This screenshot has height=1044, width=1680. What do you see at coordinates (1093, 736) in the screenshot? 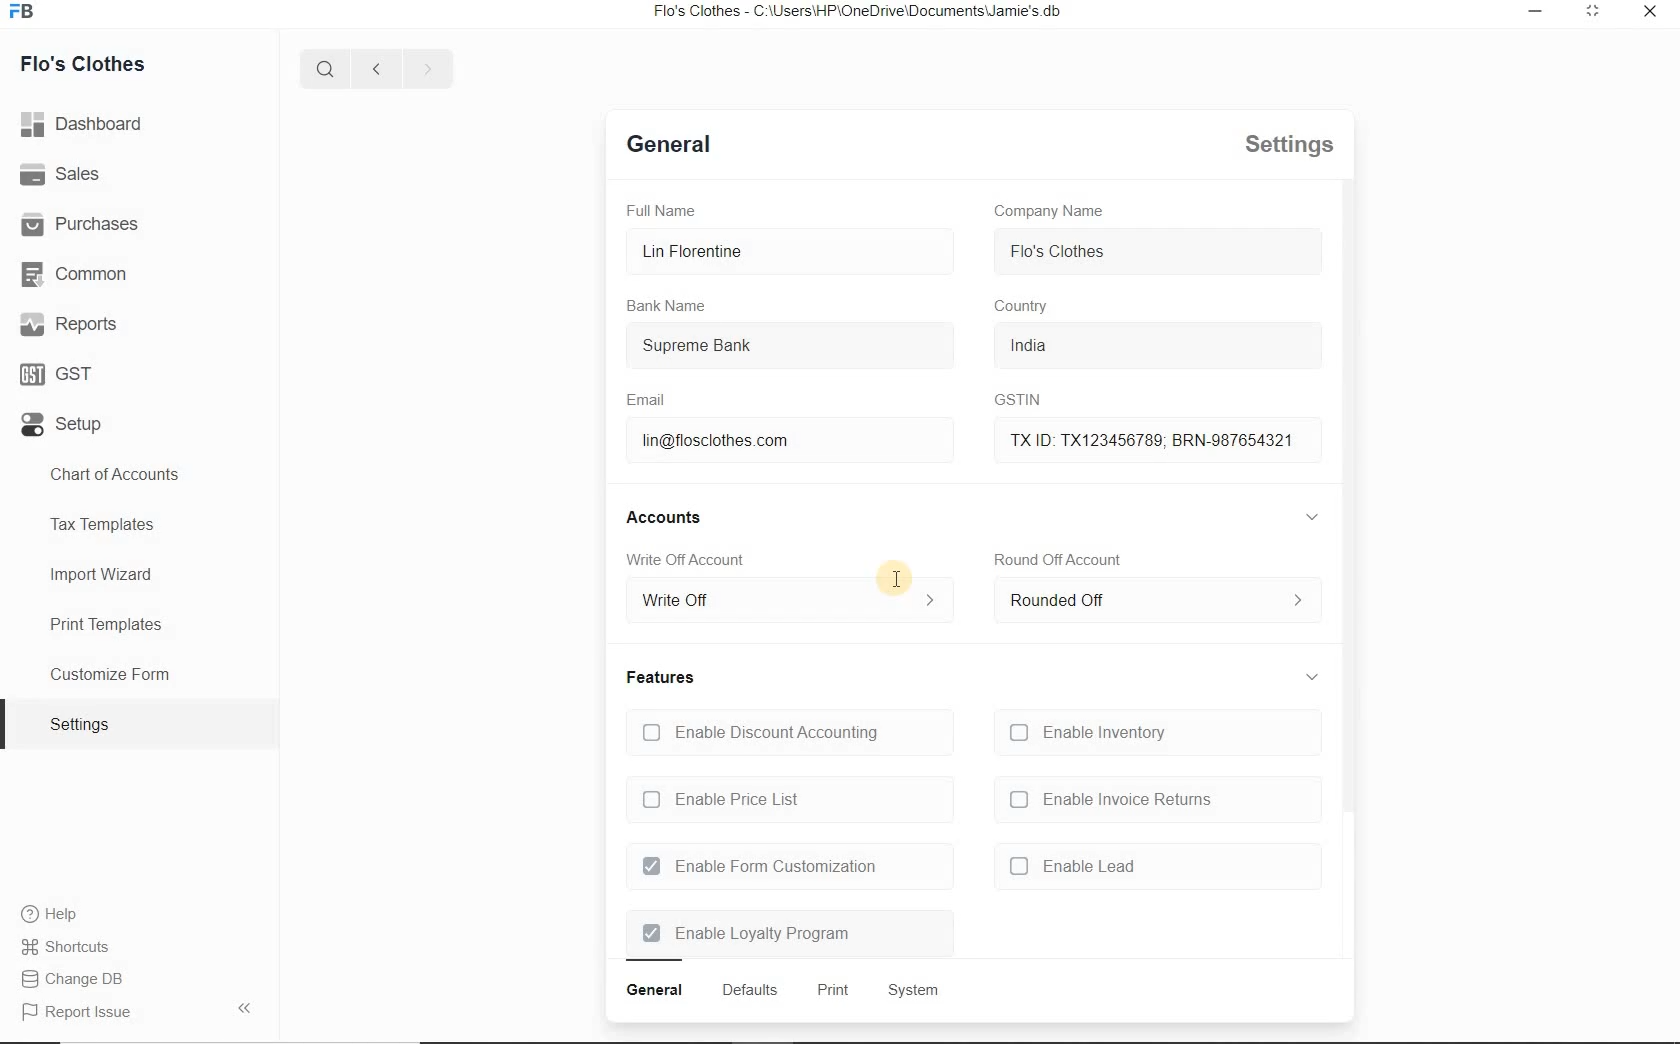
I see `Enable Inventory` at bounding box center [1093, 736].